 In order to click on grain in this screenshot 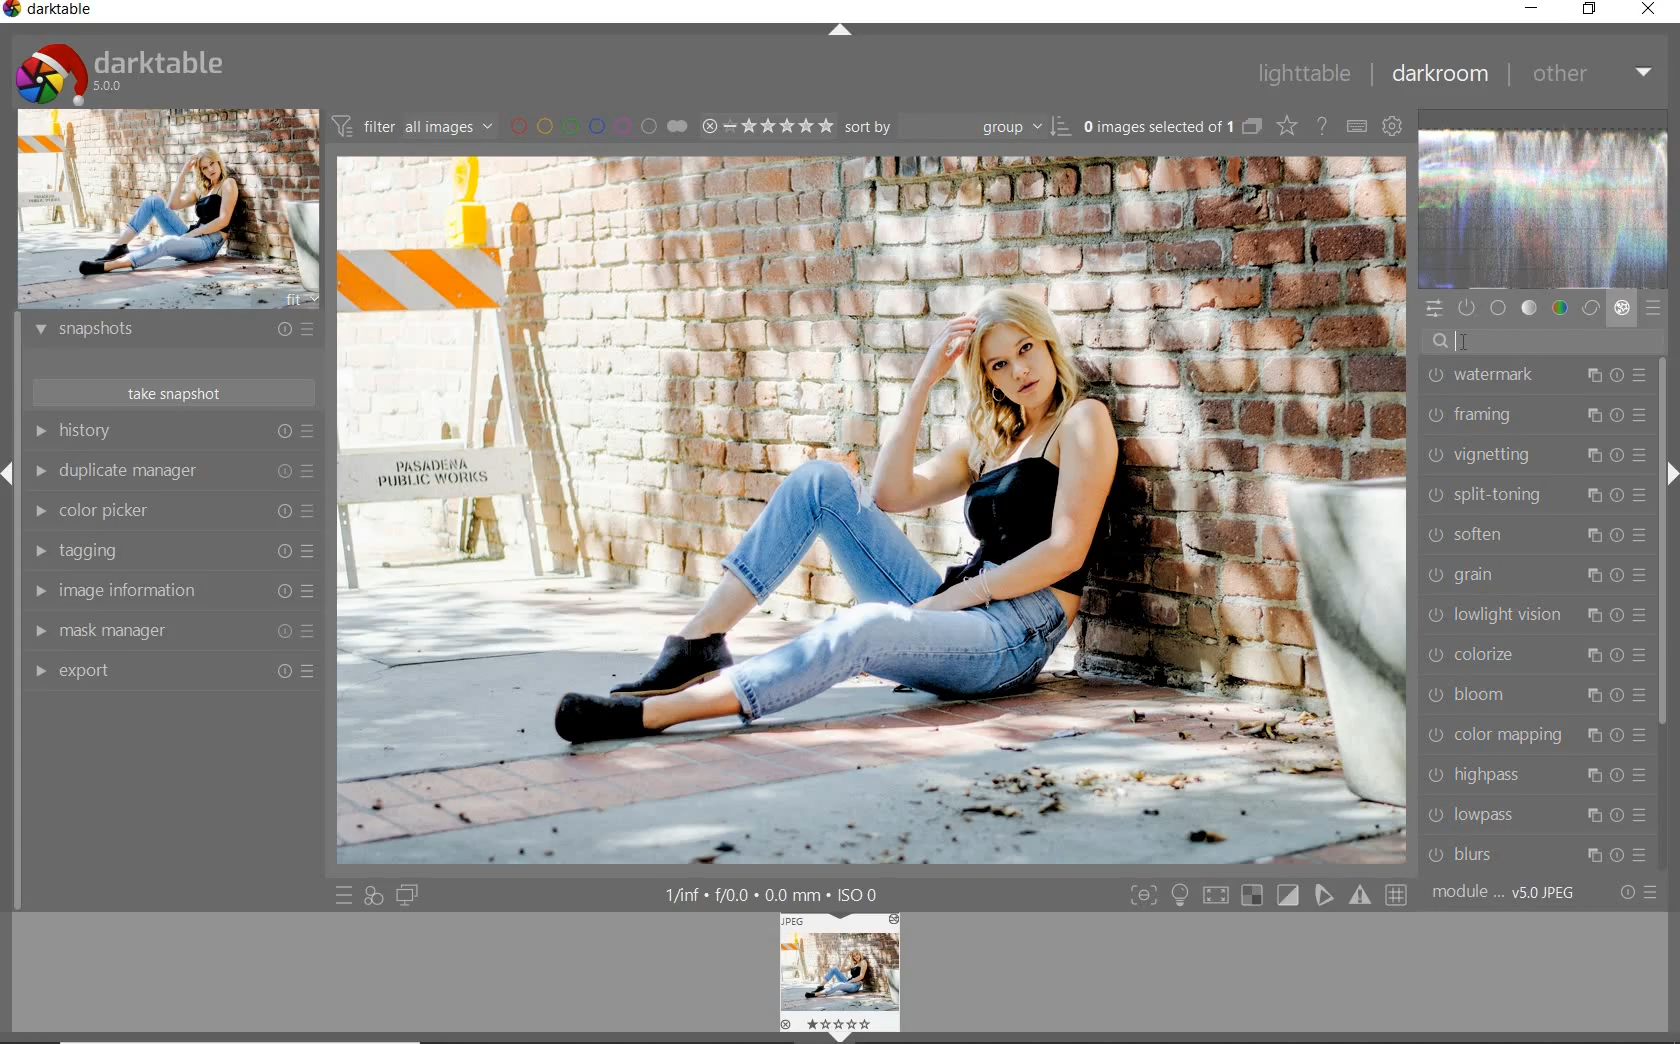, I will do `click(1532, 576)`.